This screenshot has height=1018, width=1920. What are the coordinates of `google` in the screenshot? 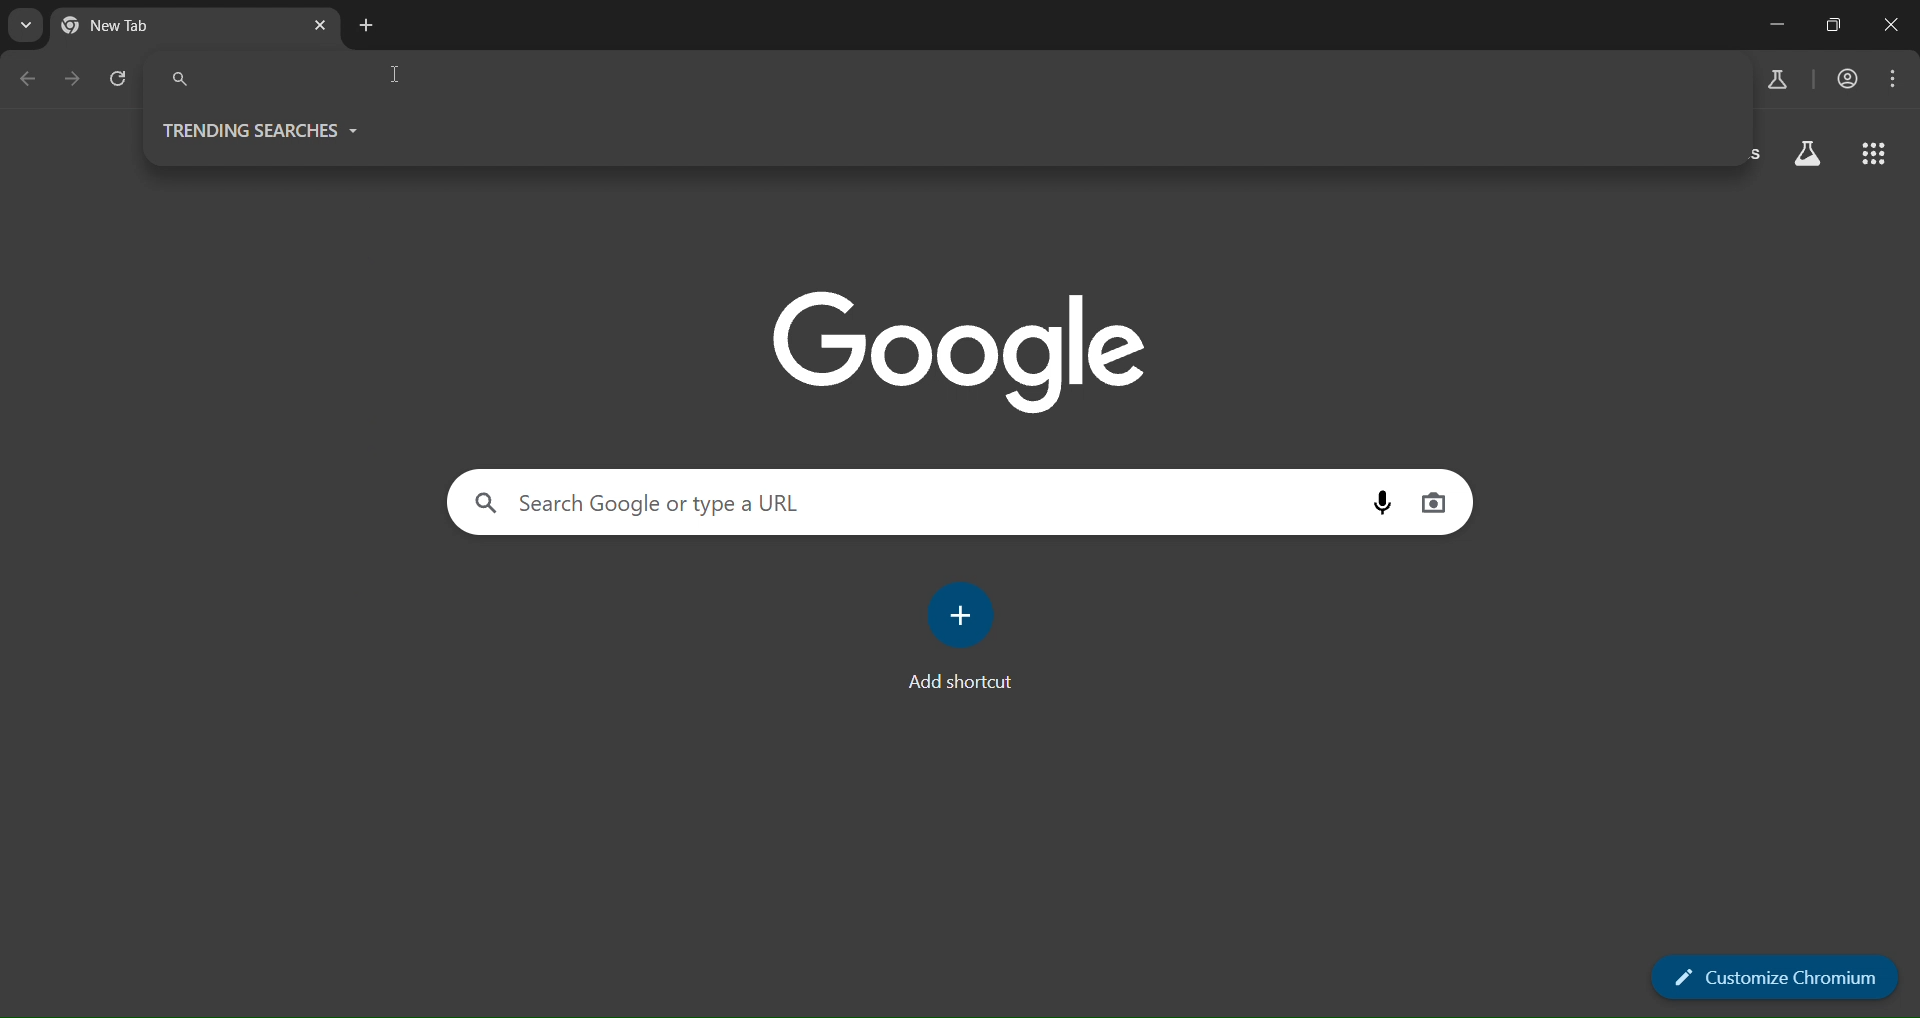 It's located at (955, 348).